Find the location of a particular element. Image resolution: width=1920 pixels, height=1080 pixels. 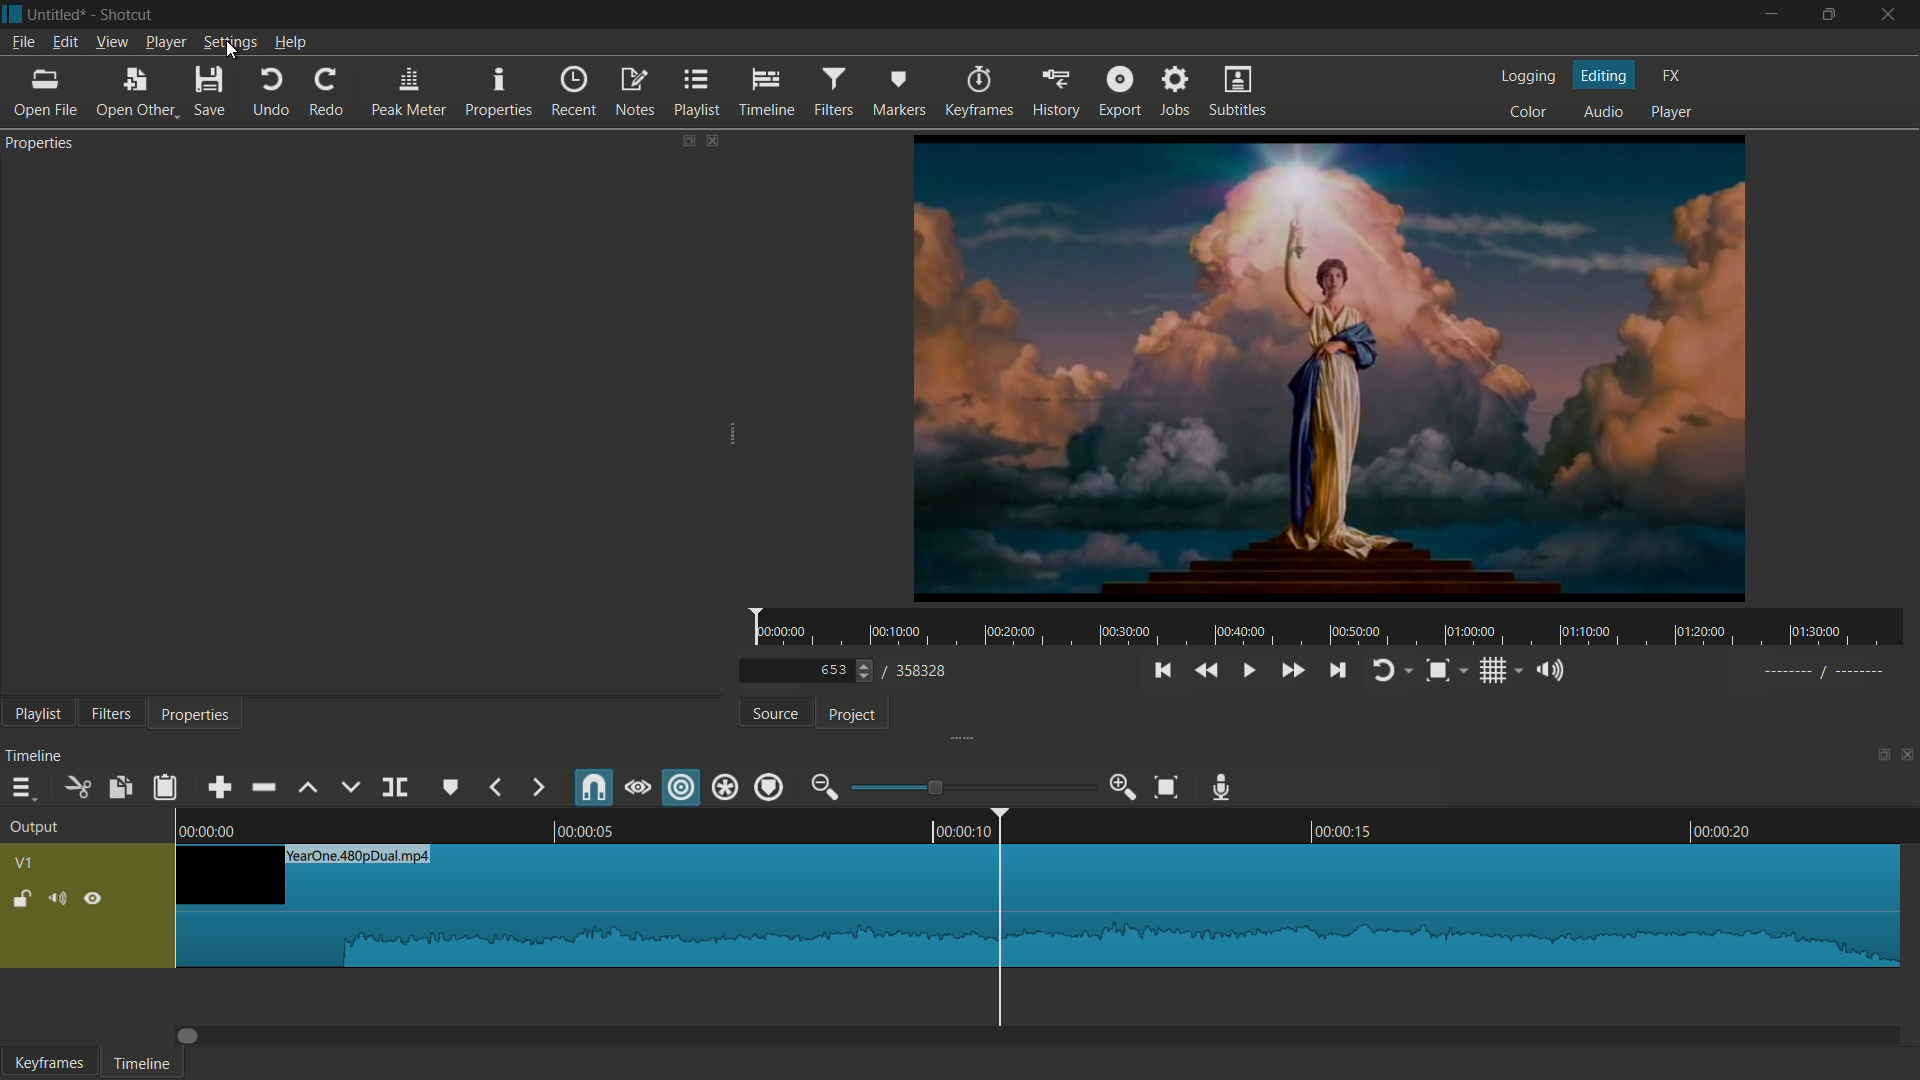

fx is located at coordinates (1672, 77).